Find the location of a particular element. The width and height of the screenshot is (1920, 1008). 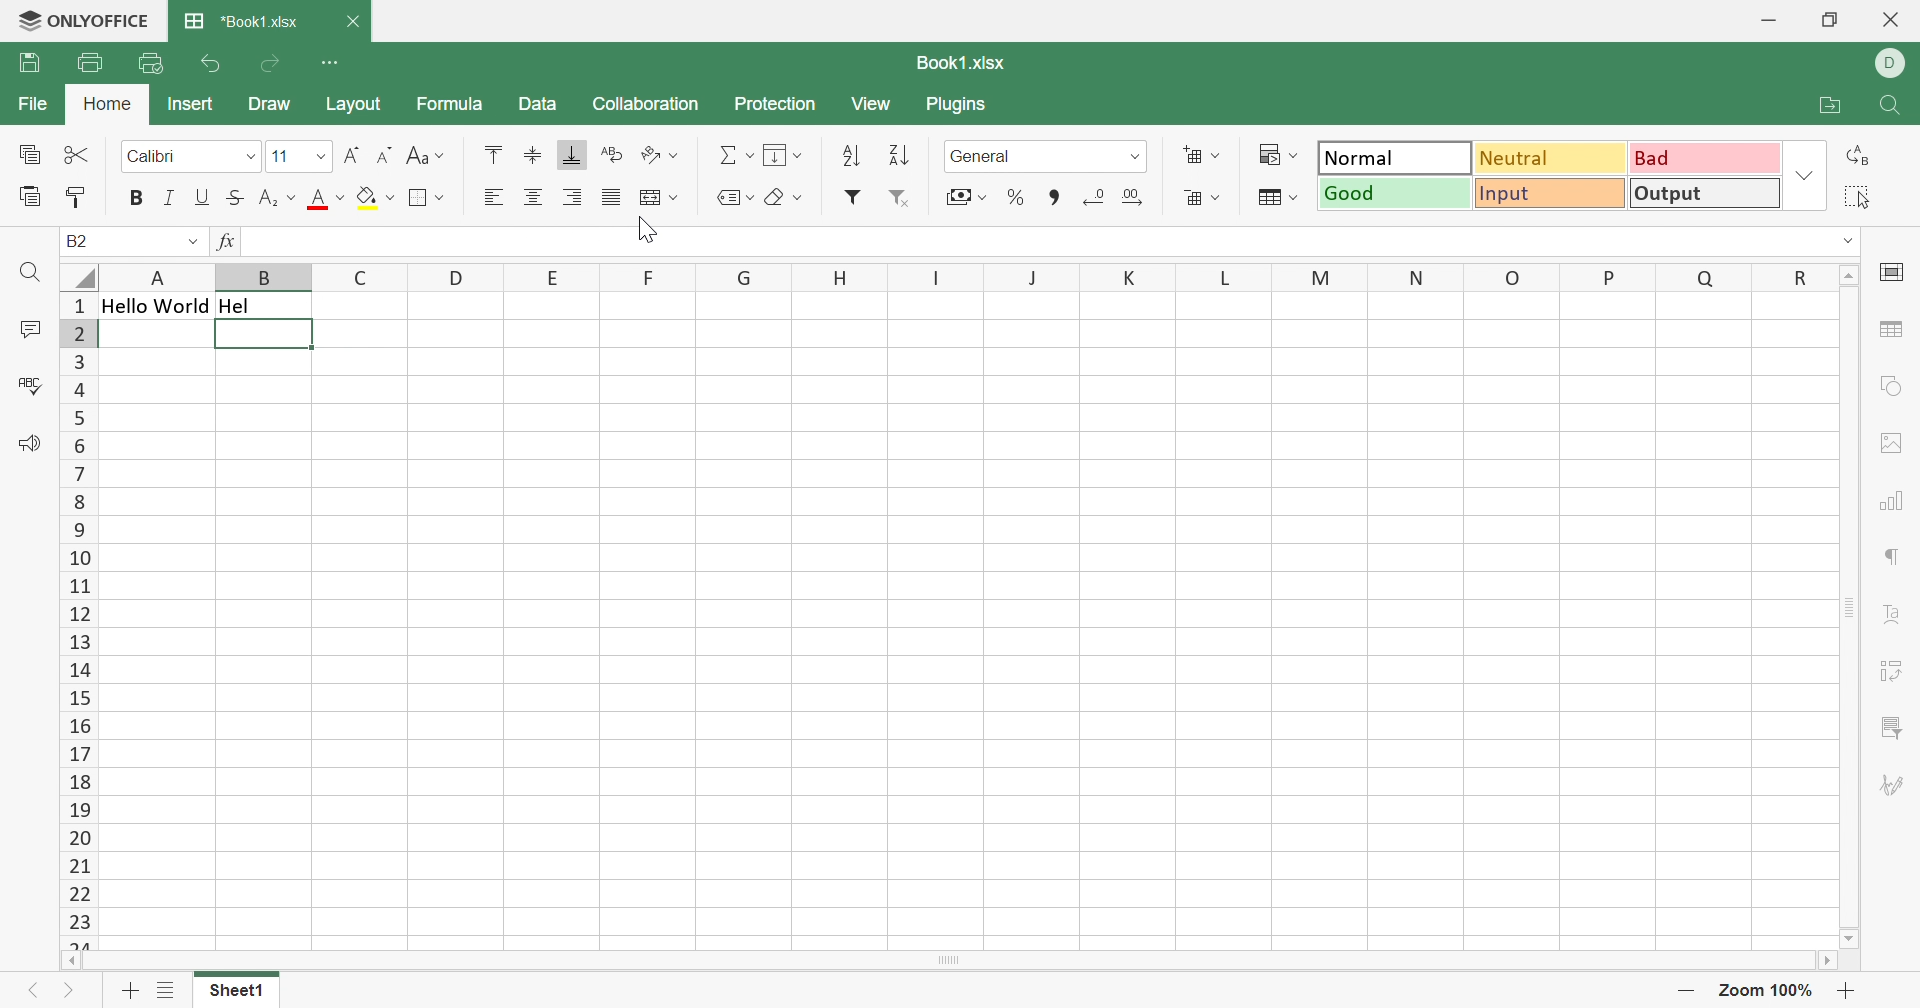

Increment font size is located at coordinates (351, 158).